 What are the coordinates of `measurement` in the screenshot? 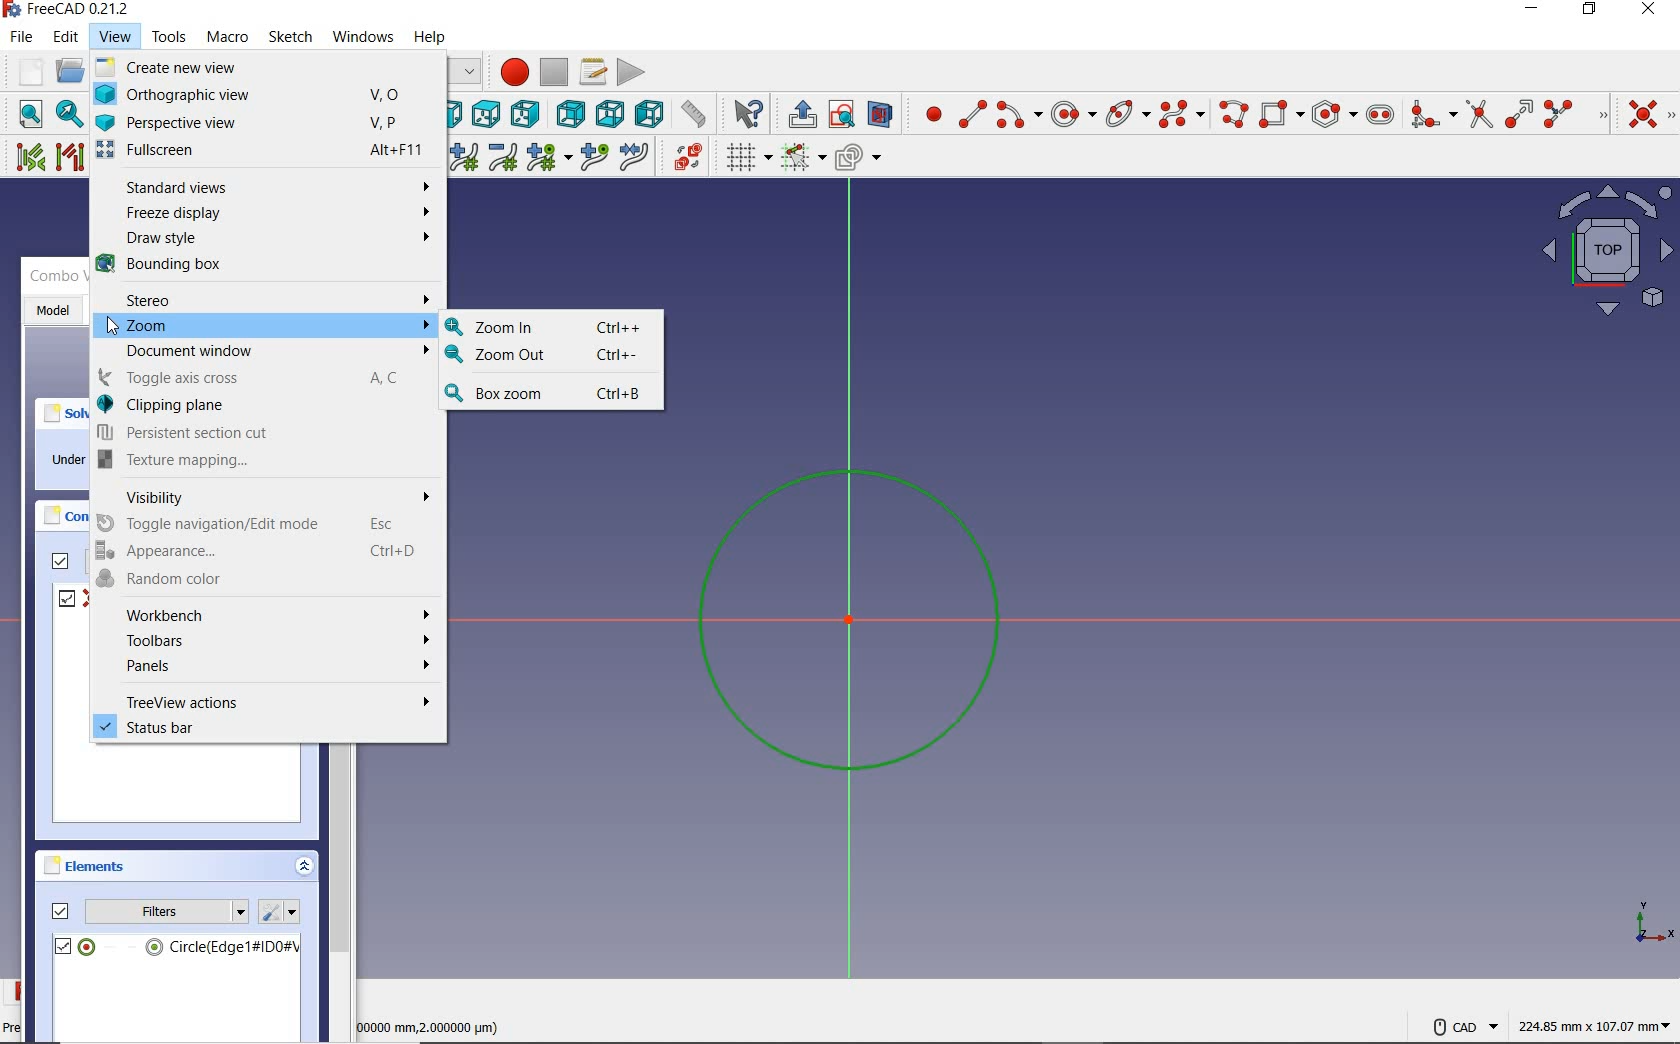 It's located at (693, 116).